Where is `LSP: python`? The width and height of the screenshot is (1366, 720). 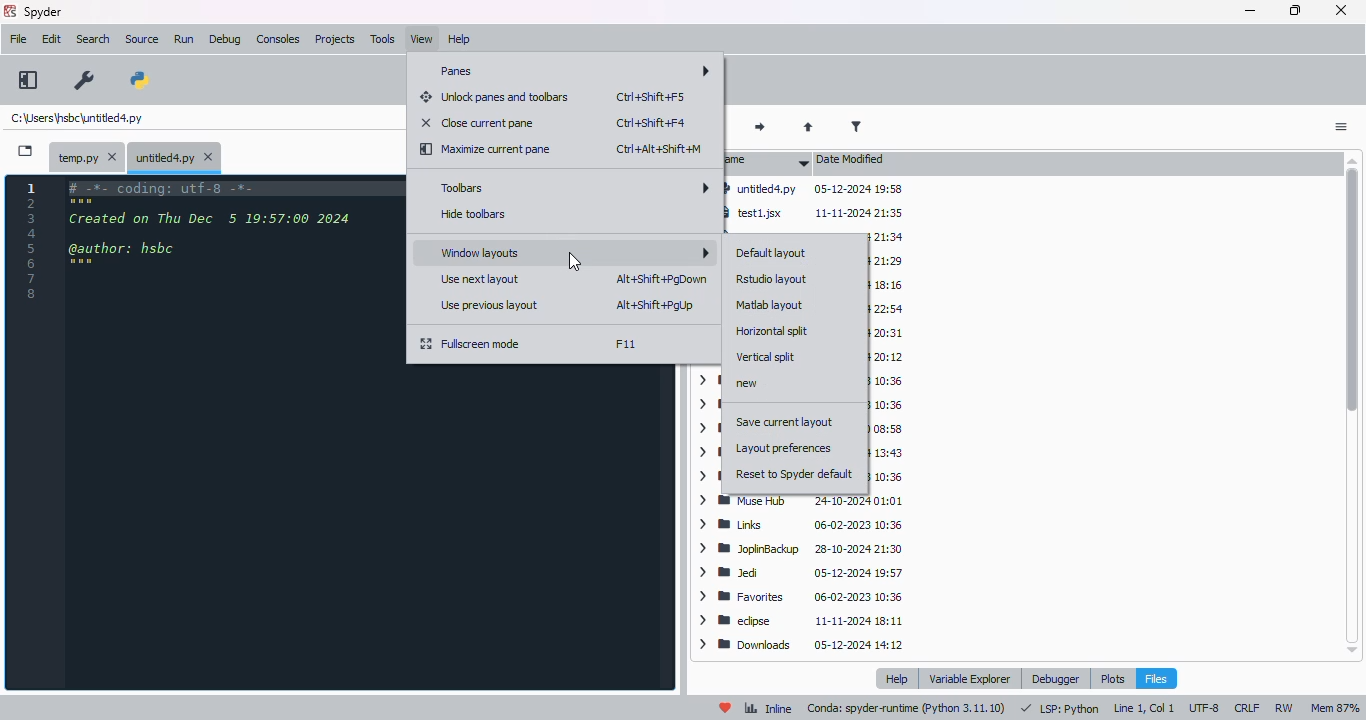 LSP: python is located at coordinates (1060, 709).